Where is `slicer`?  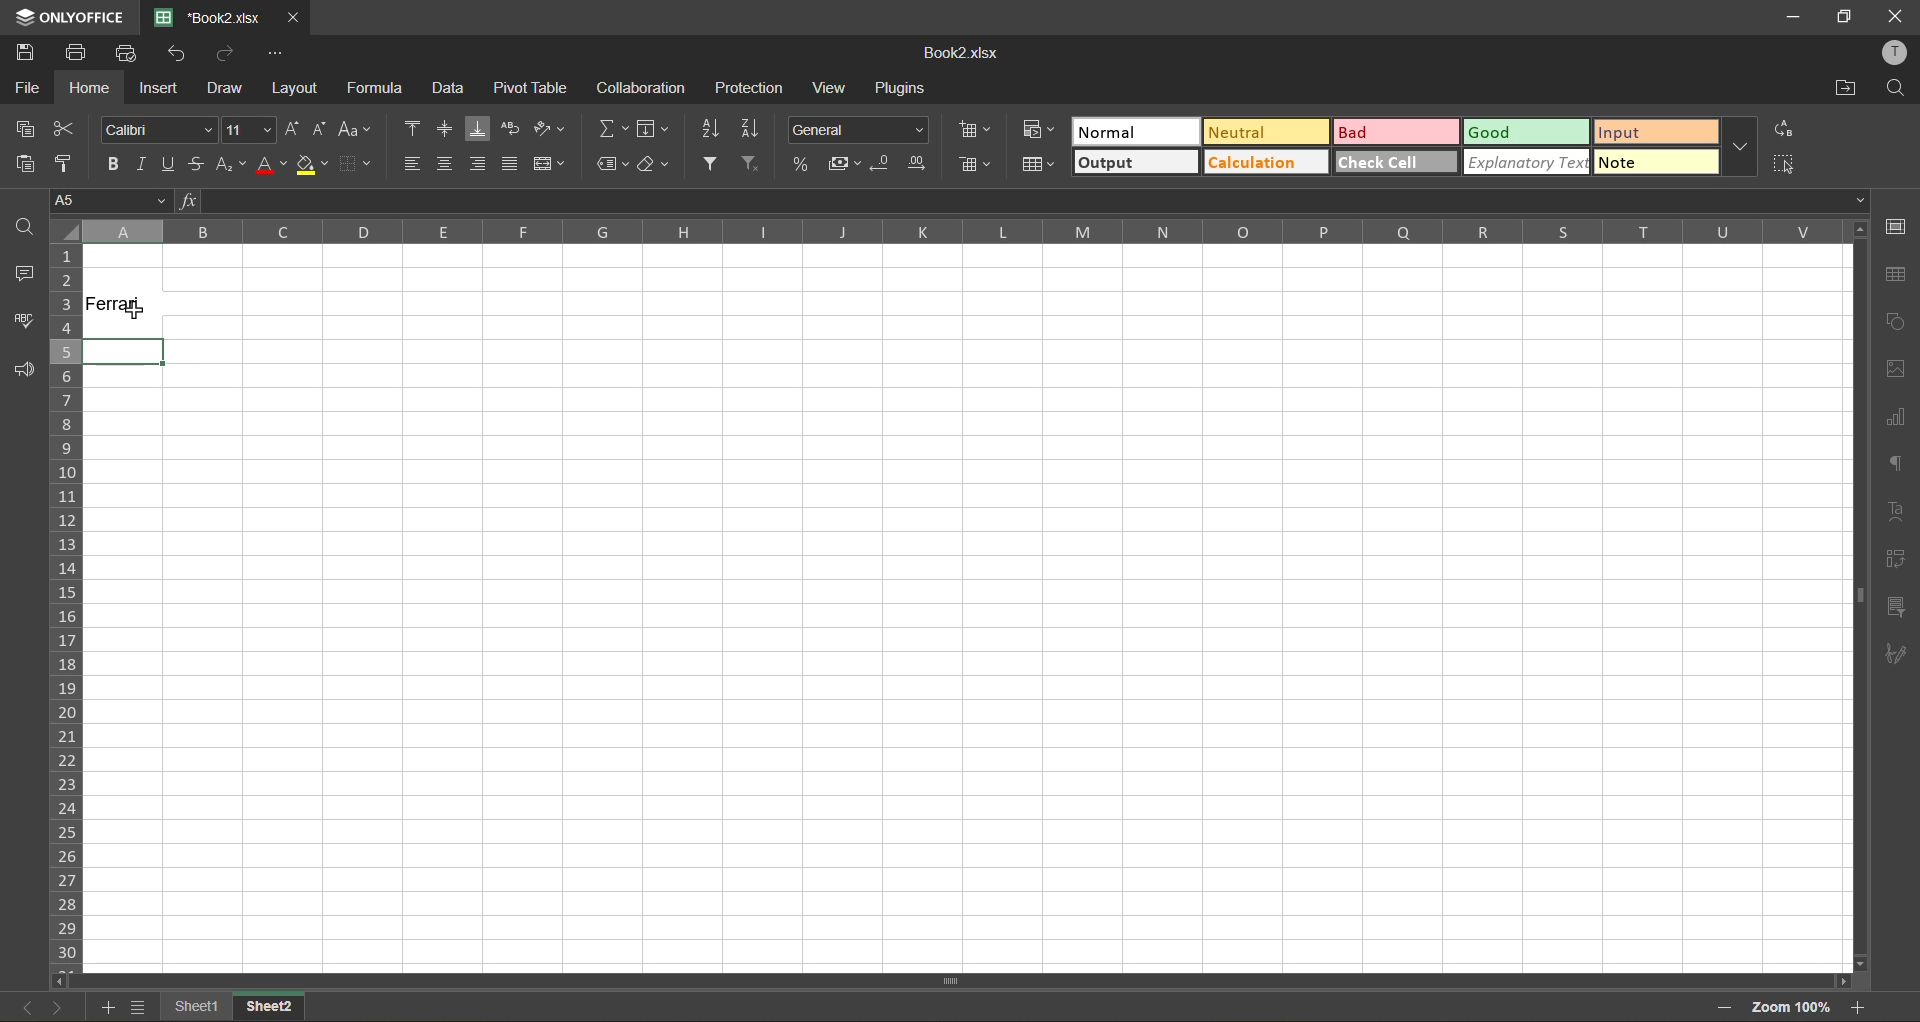
slicer is located at coordinates (1898, 604).